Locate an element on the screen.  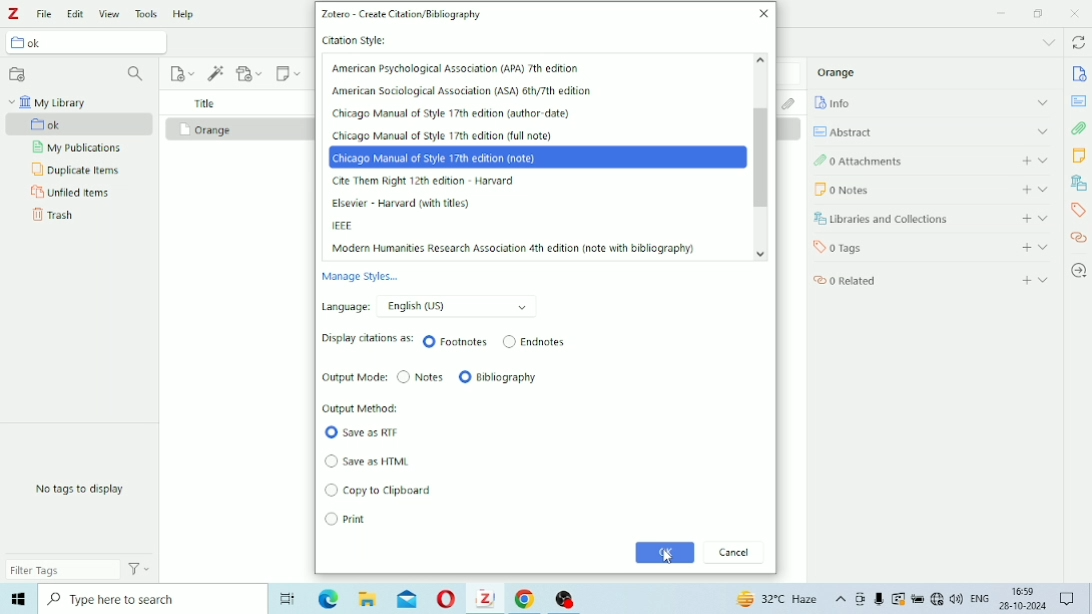
Restore down is located at coordinates (1040, 14).